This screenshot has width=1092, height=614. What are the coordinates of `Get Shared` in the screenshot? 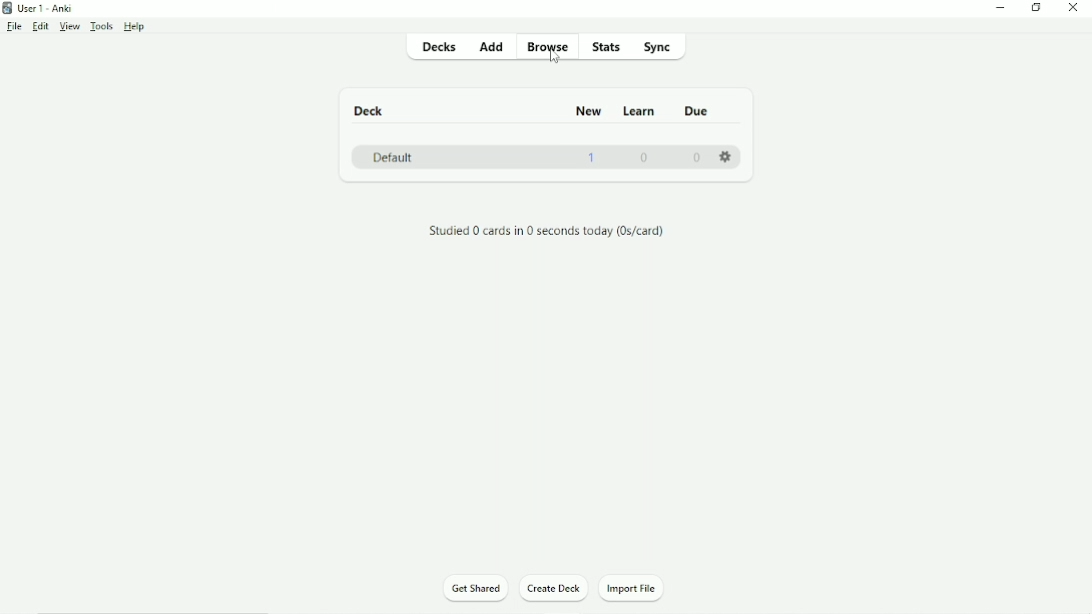 It's located at (475, 587).